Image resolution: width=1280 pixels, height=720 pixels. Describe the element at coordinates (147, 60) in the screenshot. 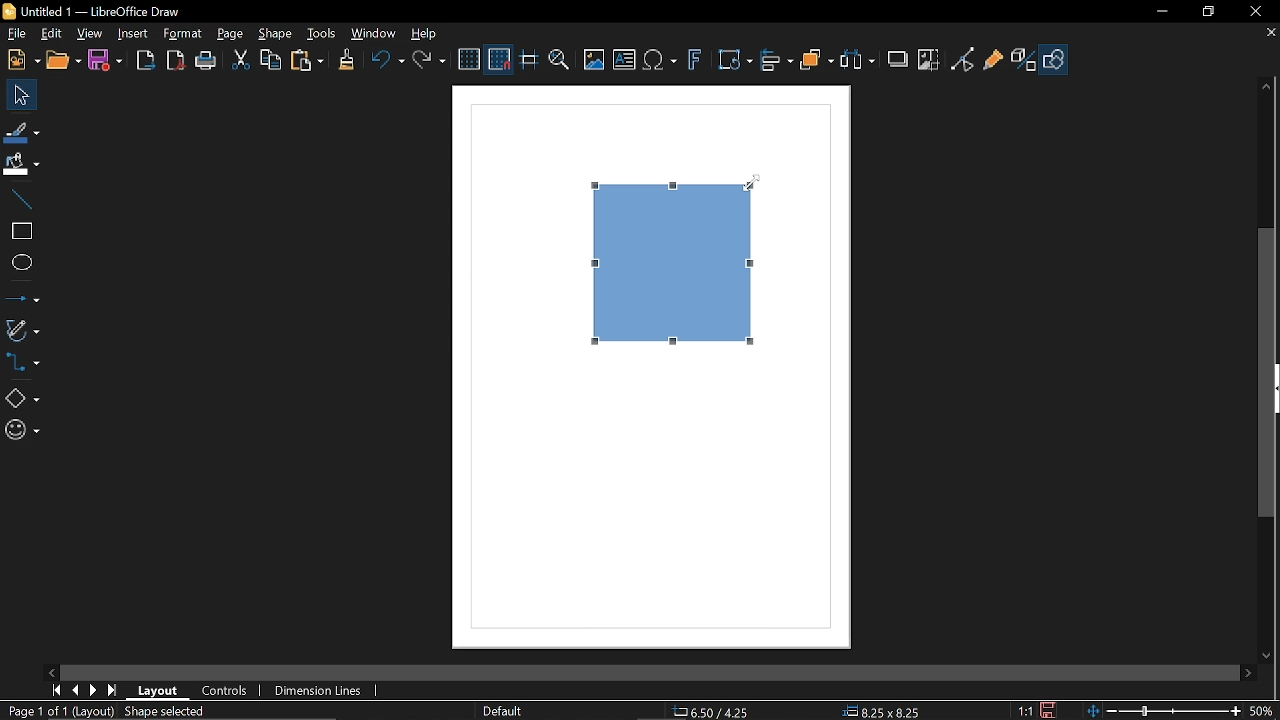

I see `export` at that location.